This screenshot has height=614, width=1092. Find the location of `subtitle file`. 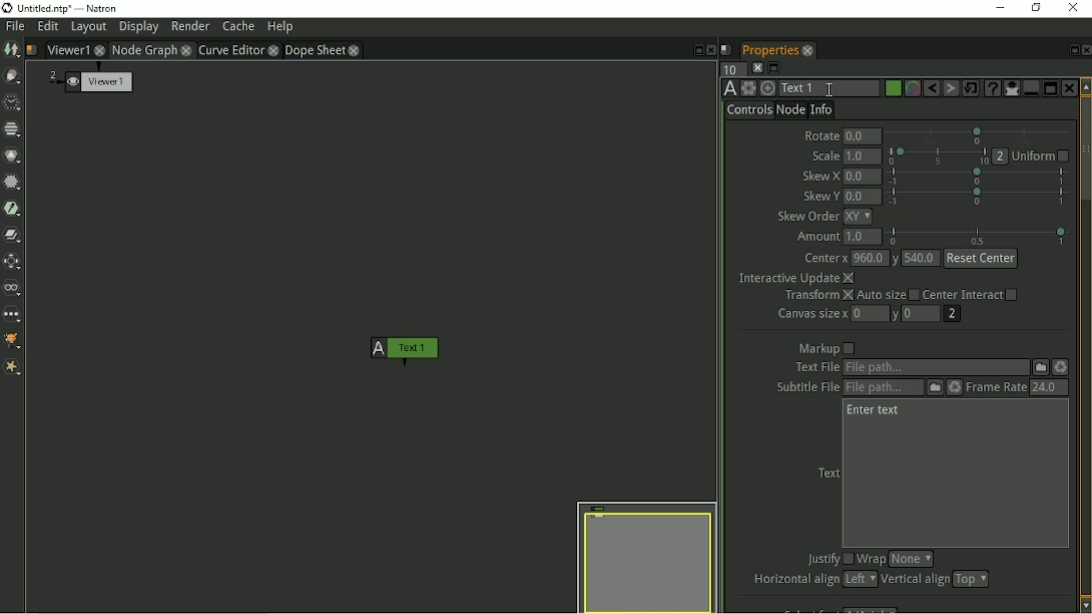

subtitle file is located at coordinates (808, 388).